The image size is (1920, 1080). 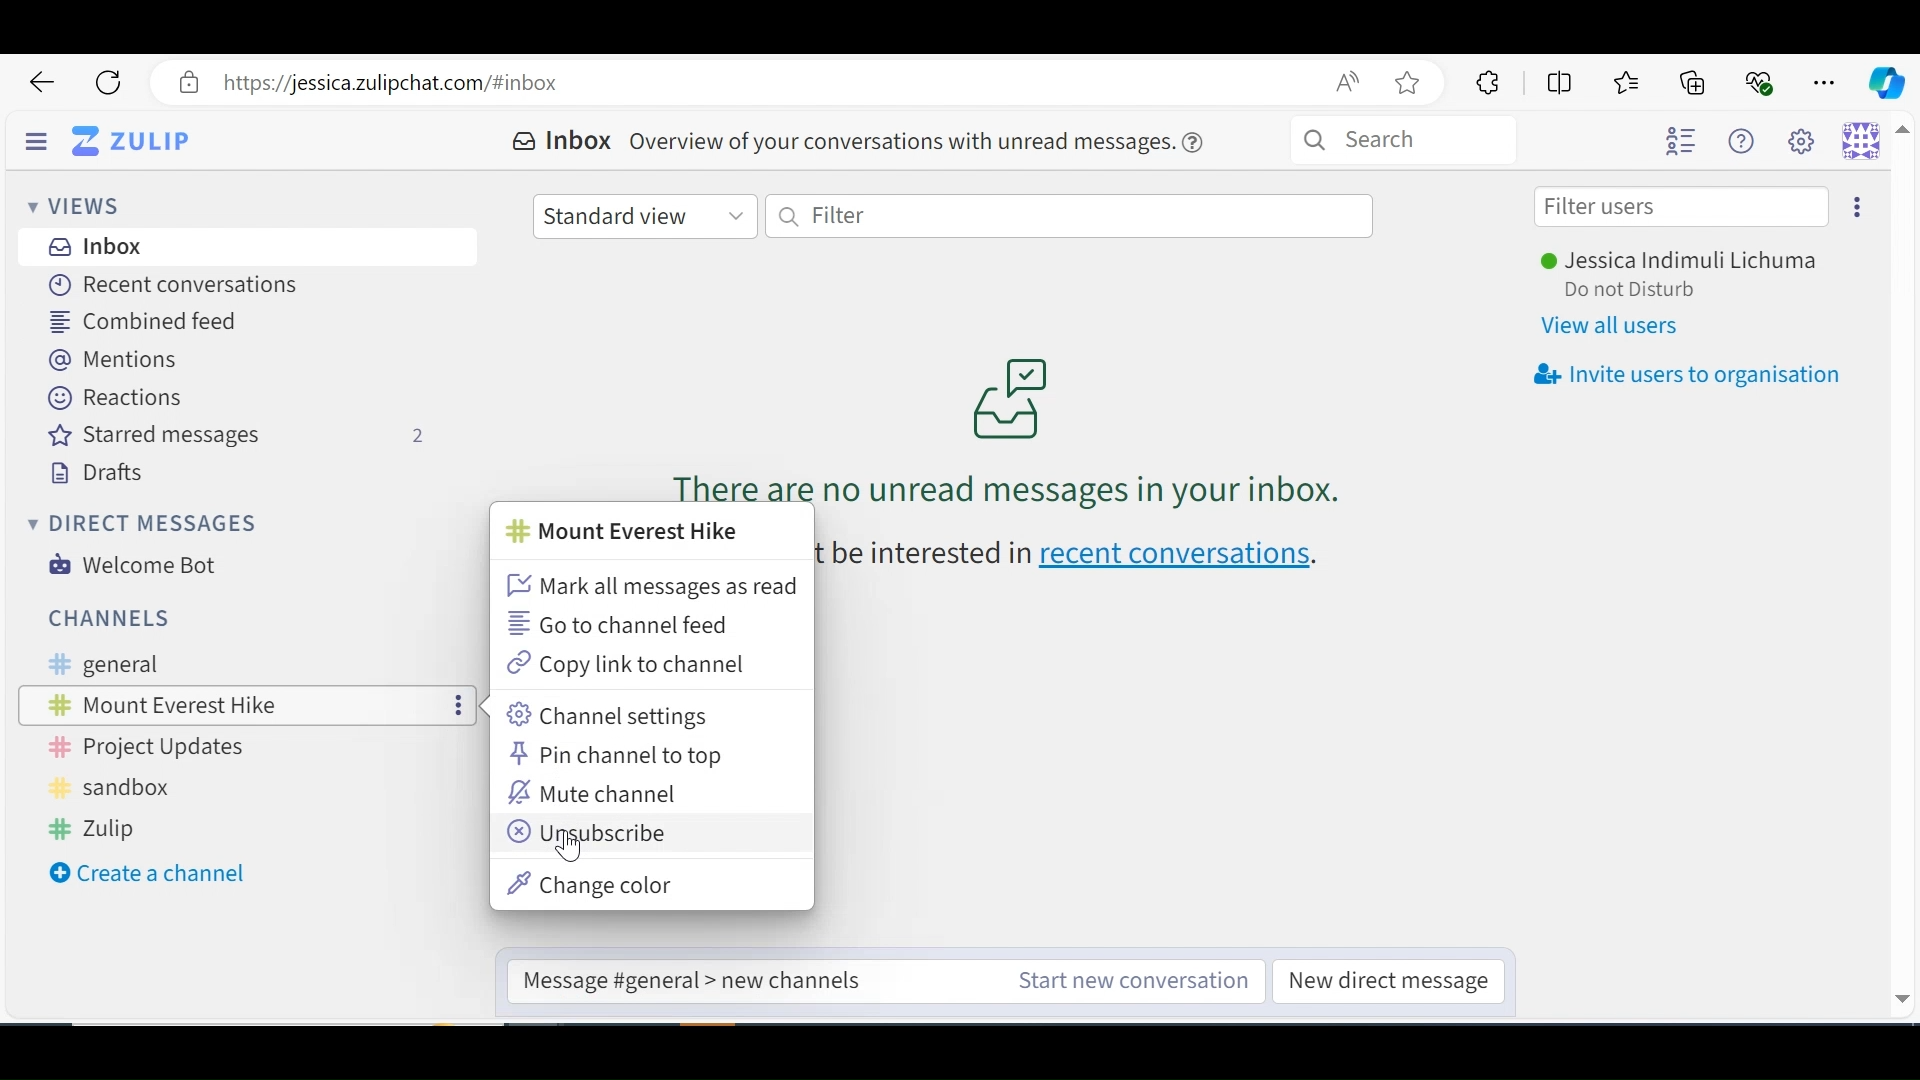 What do you see at coordinates (232, 666) in the screenshot?
I see `General Channel` at bounding box center [232, 666].